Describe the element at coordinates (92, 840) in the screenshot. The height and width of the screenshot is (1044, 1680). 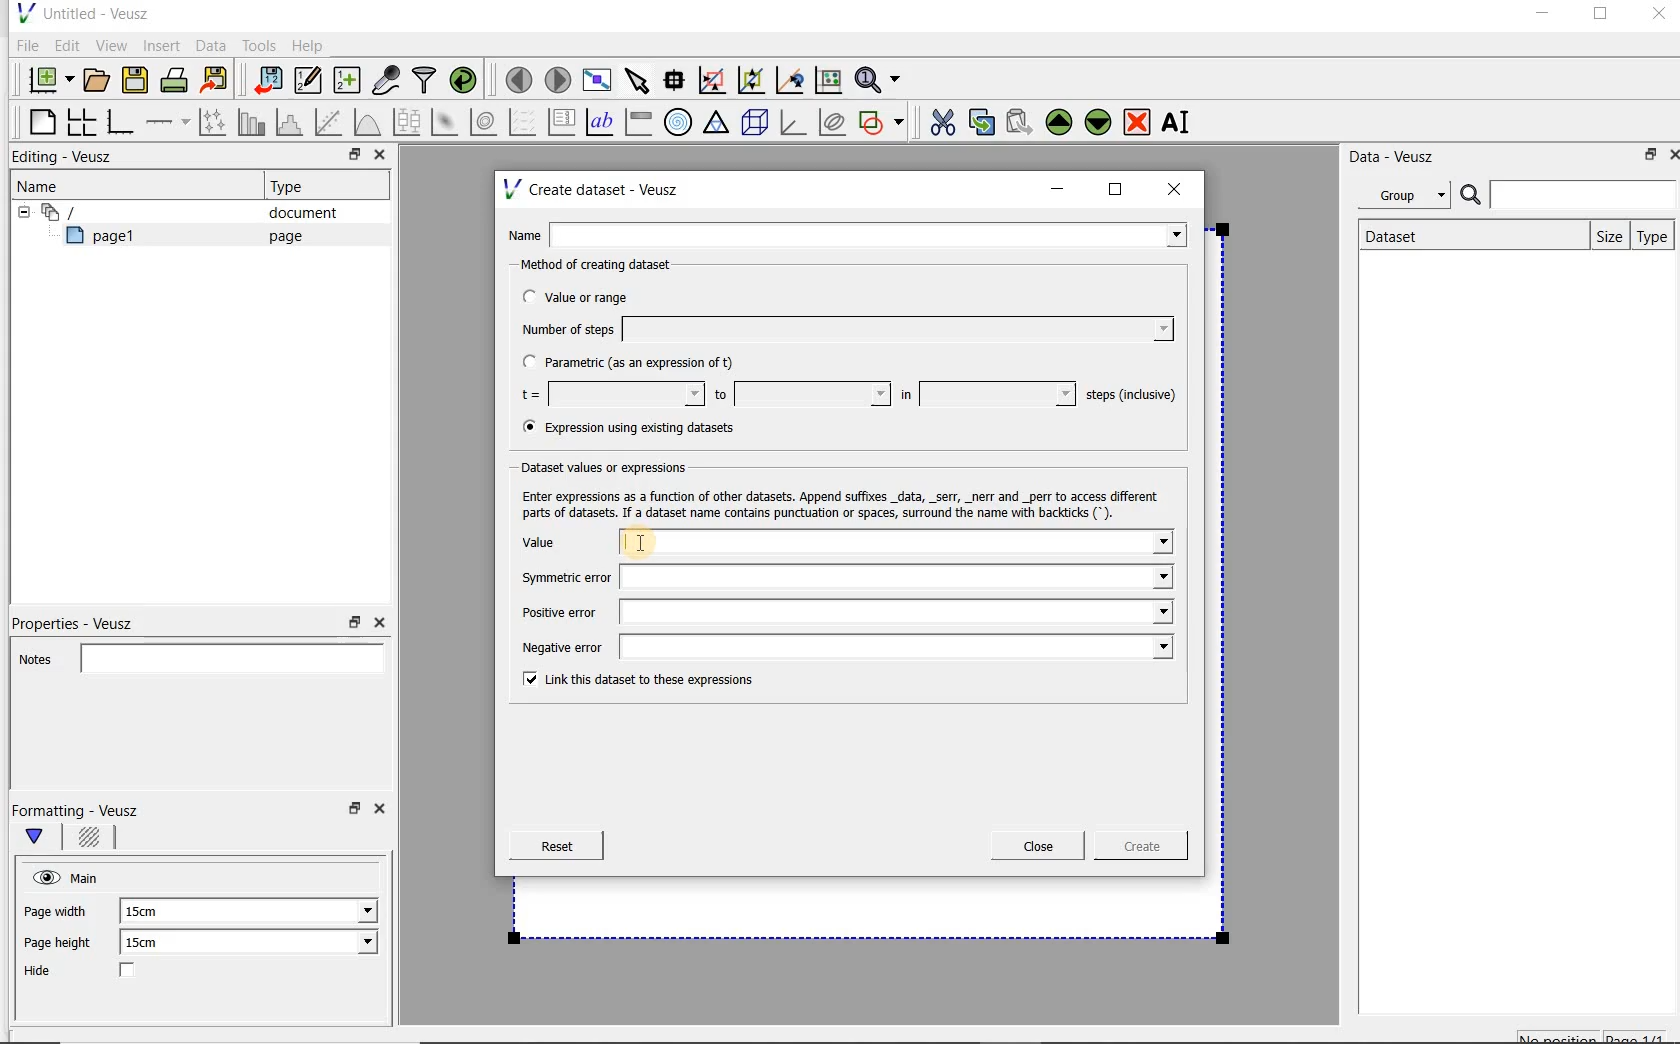
I see `Background` at that location.